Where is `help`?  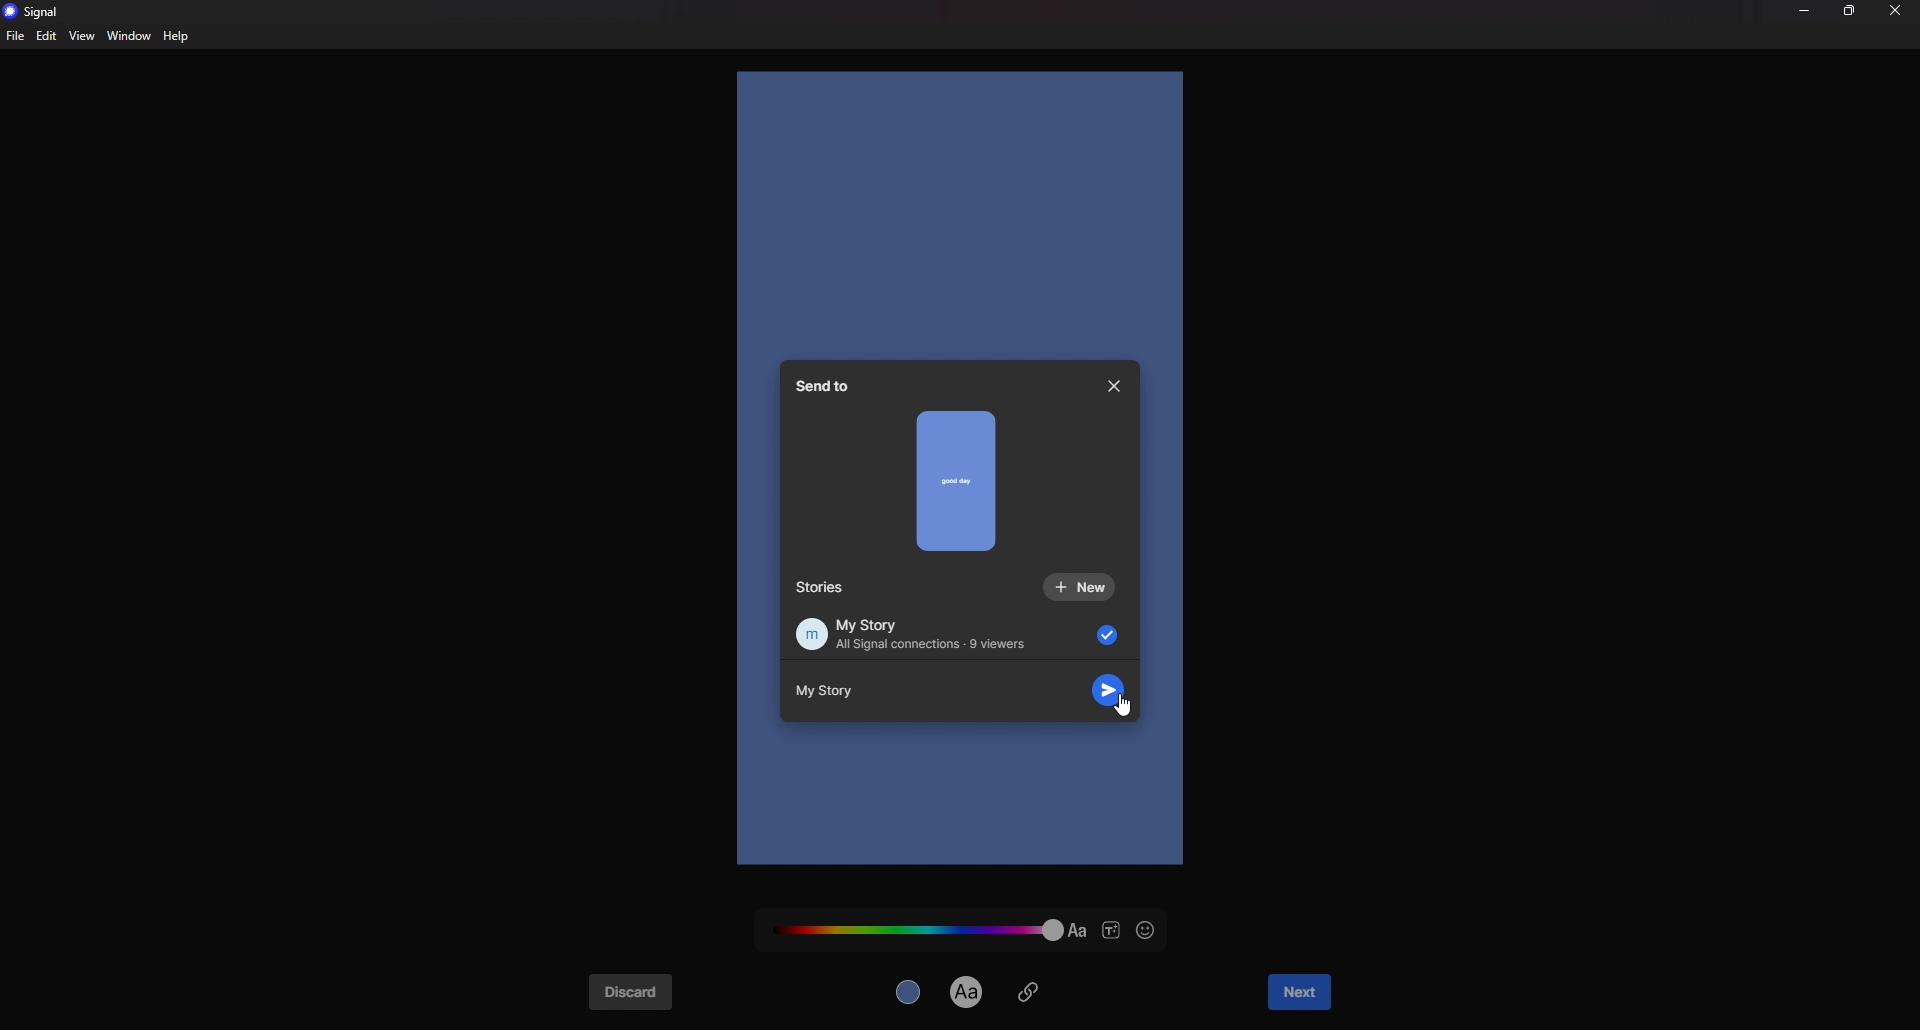
help is located at coordinates (178, 36).